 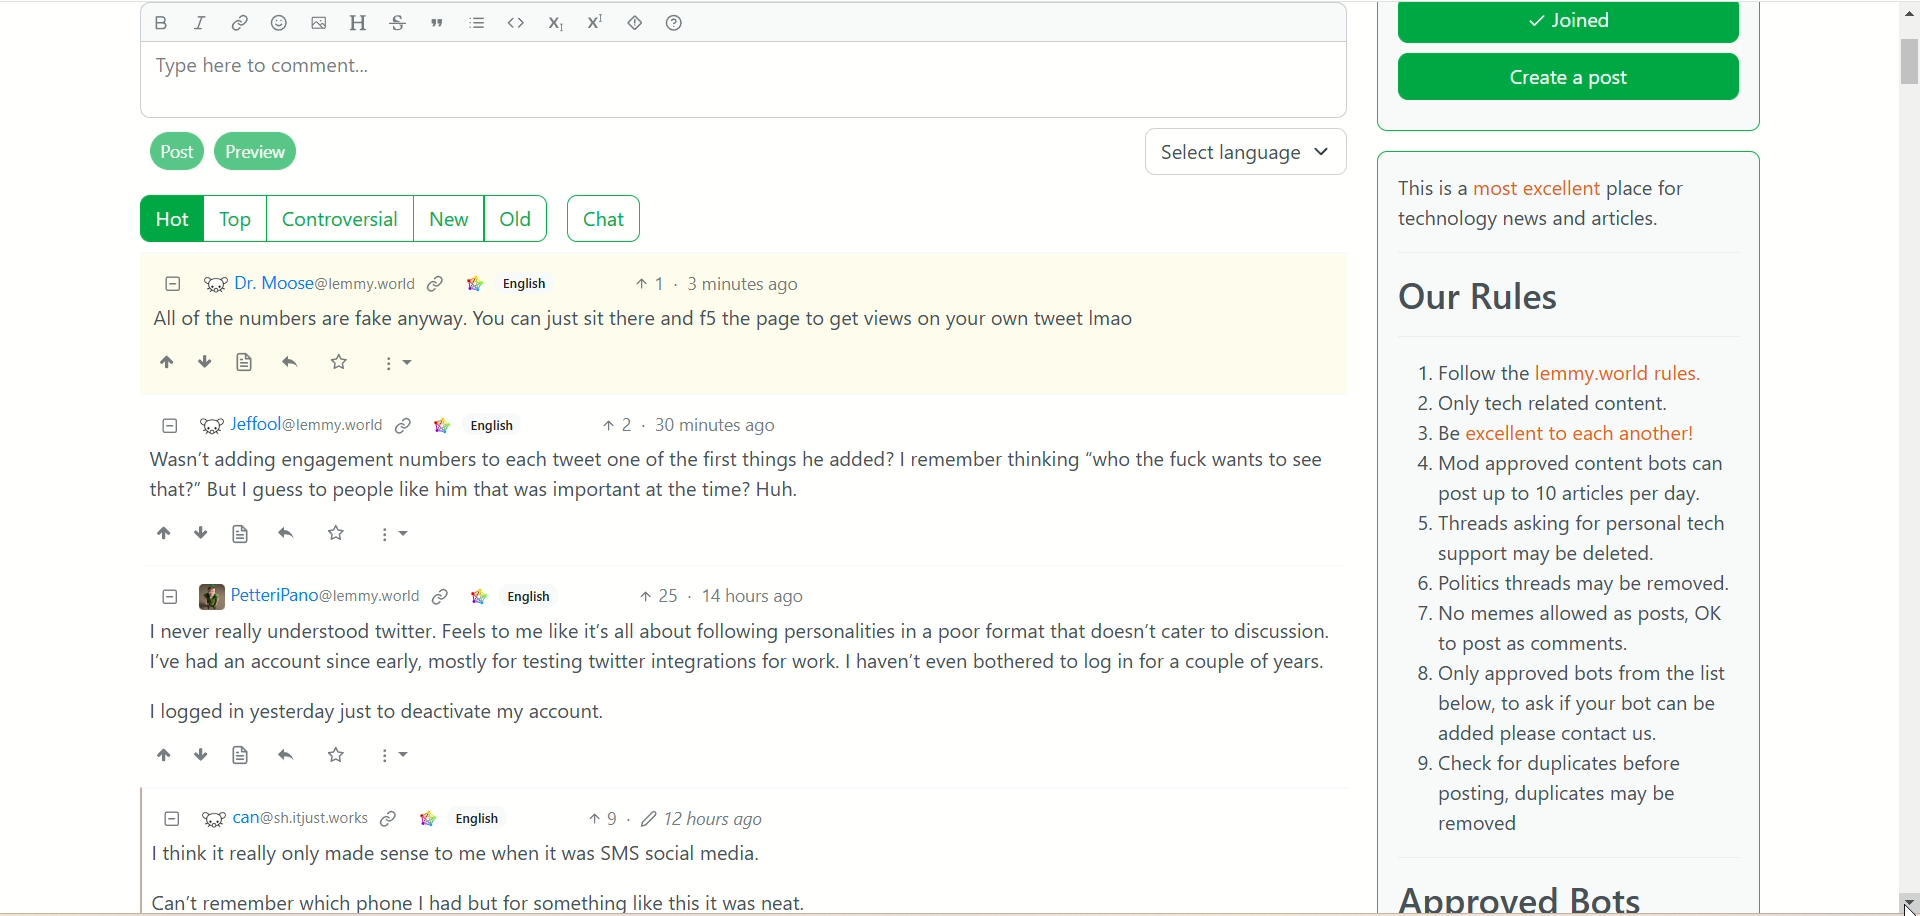 I want to click on Source, so click(x=243, y=754).